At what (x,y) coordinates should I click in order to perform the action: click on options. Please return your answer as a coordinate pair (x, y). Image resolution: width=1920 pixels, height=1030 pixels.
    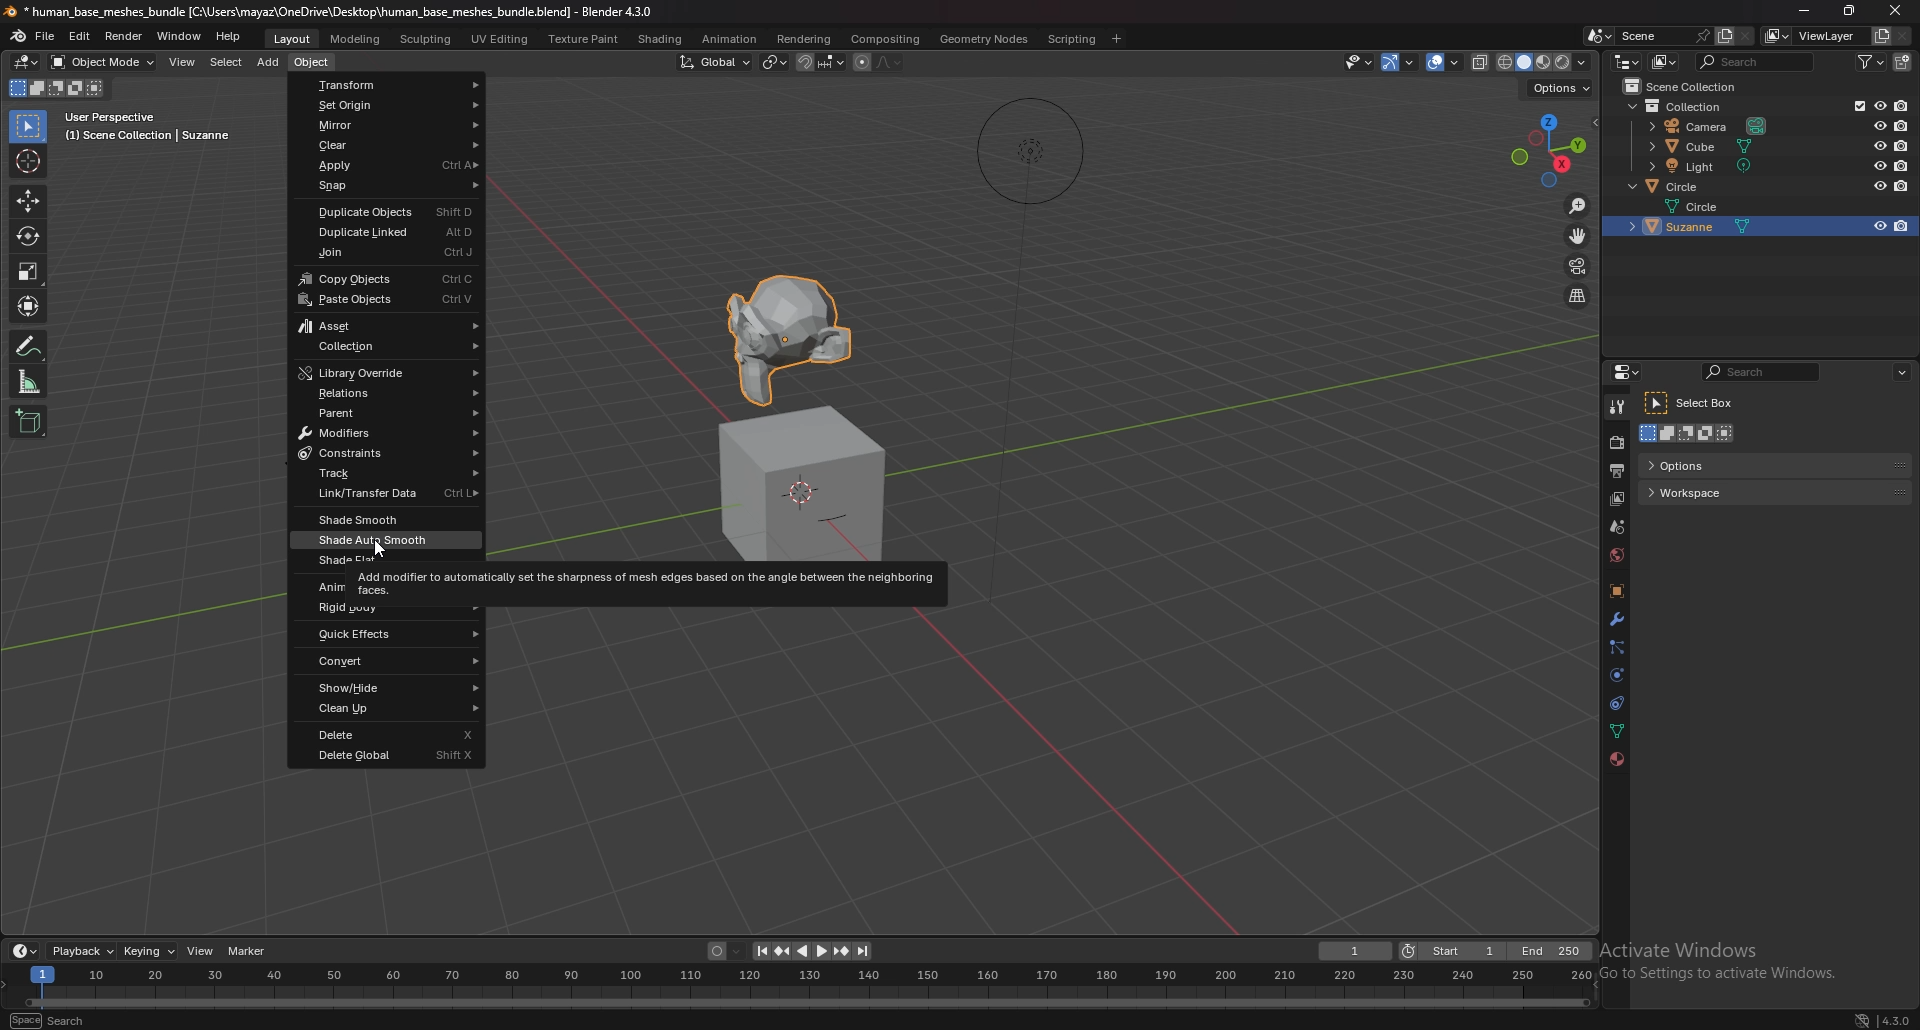
    Looking at the image, I should click on (1562, 88).